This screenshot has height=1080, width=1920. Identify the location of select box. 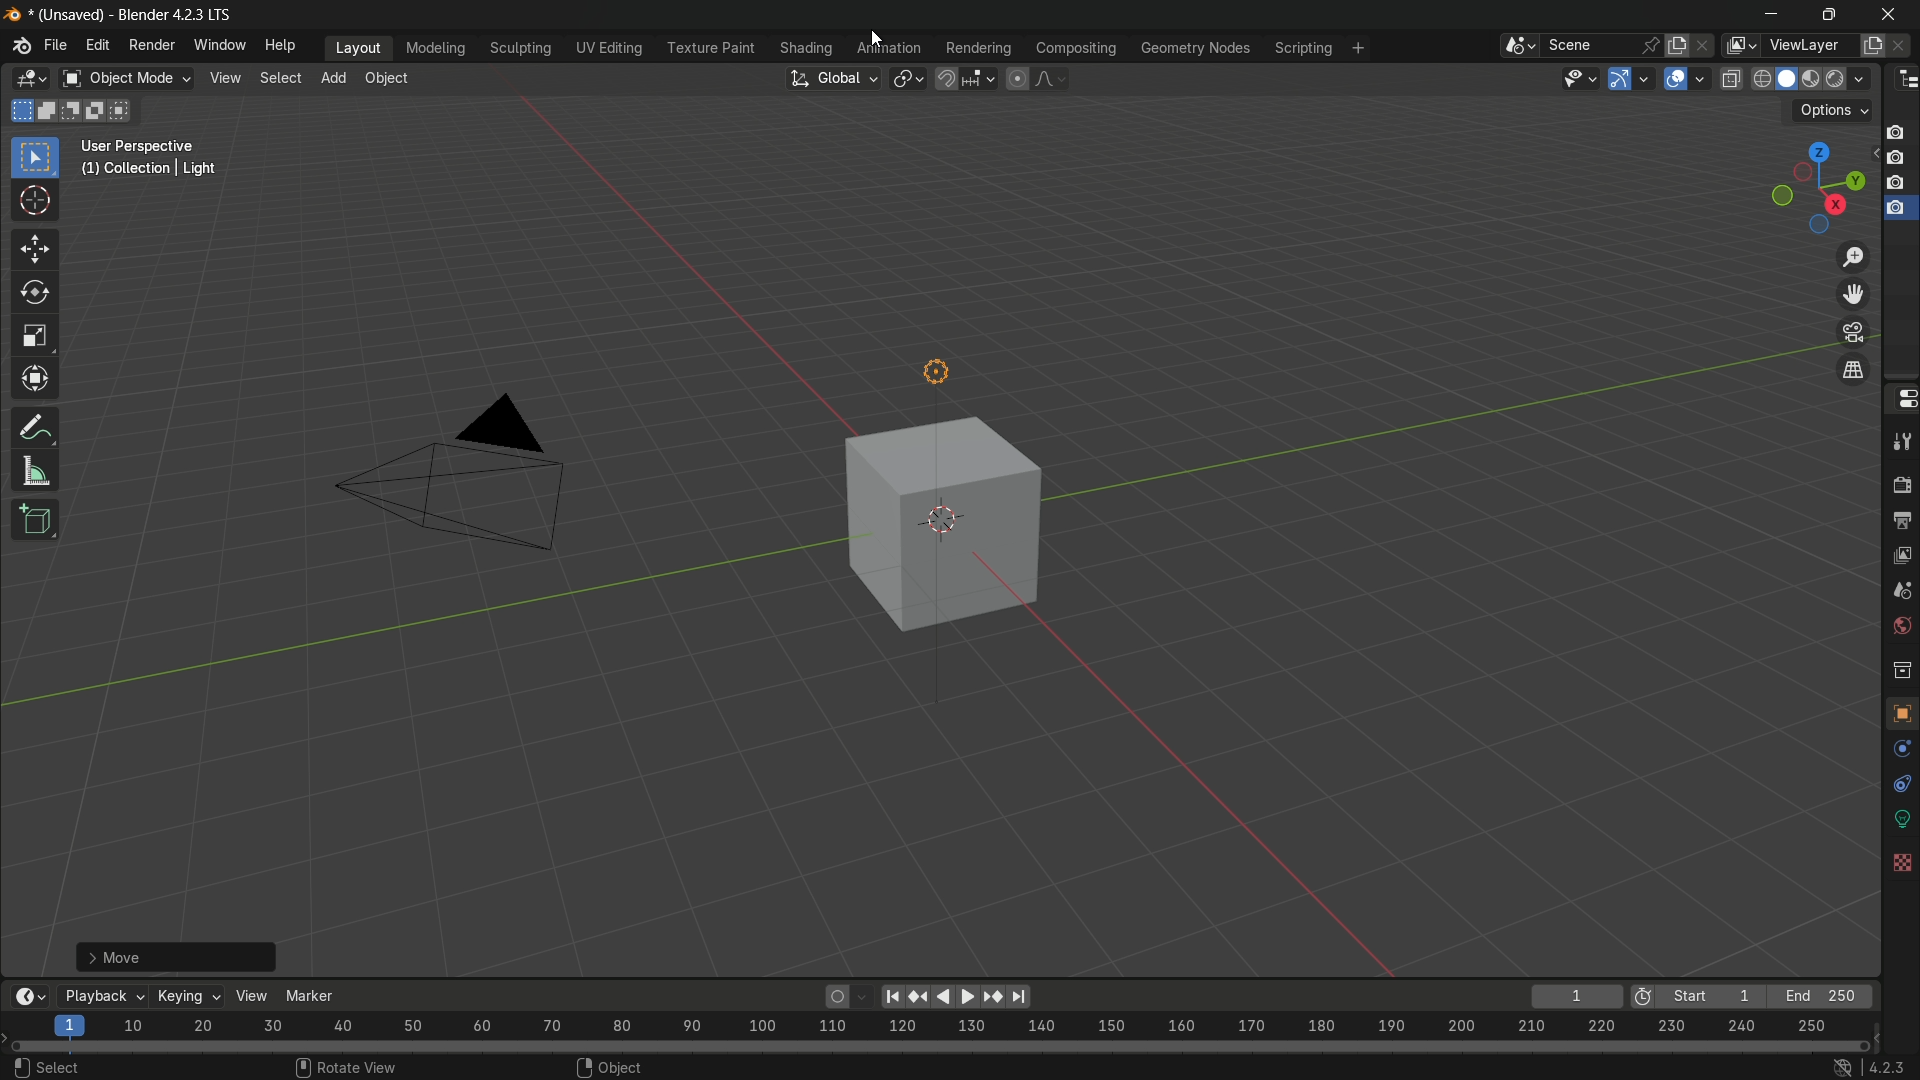
(35, 156).